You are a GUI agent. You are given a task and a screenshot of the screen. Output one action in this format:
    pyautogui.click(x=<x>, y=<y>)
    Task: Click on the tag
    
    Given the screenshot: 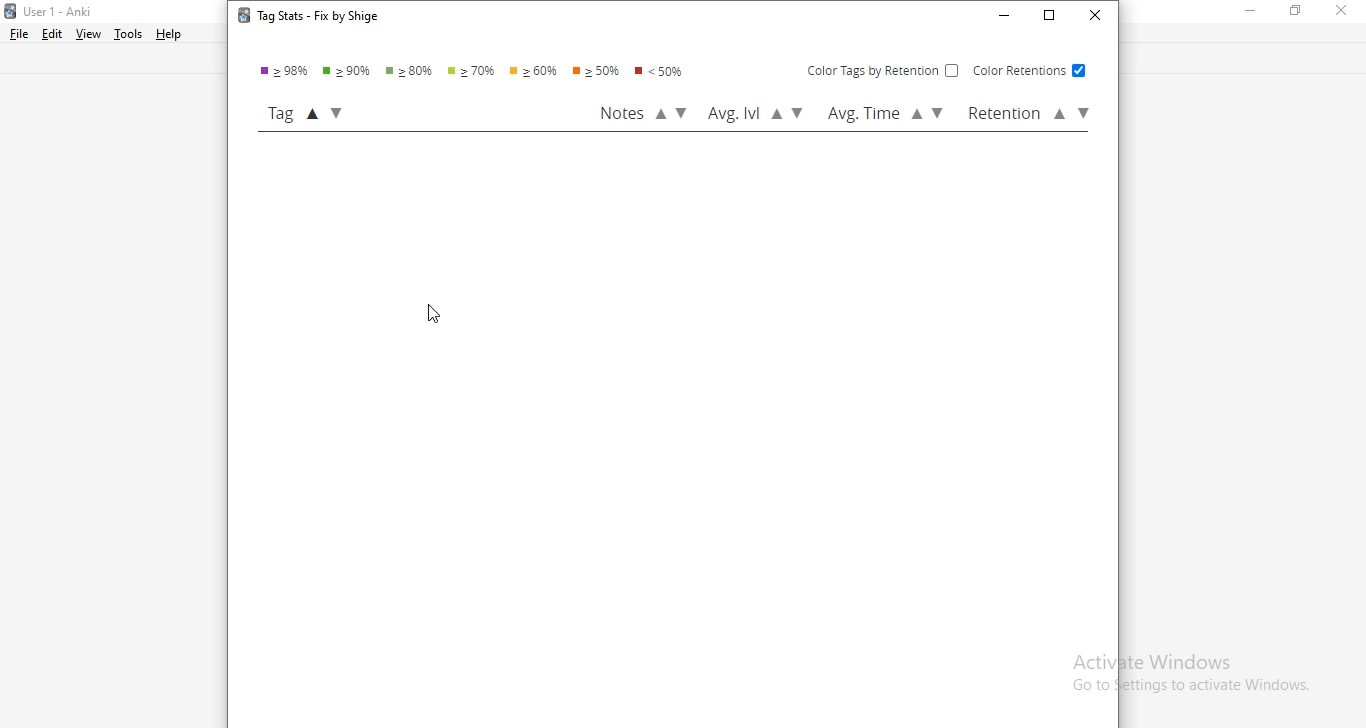 What is the action you would take?
    pyautogui.click(x=312, y=113)
    